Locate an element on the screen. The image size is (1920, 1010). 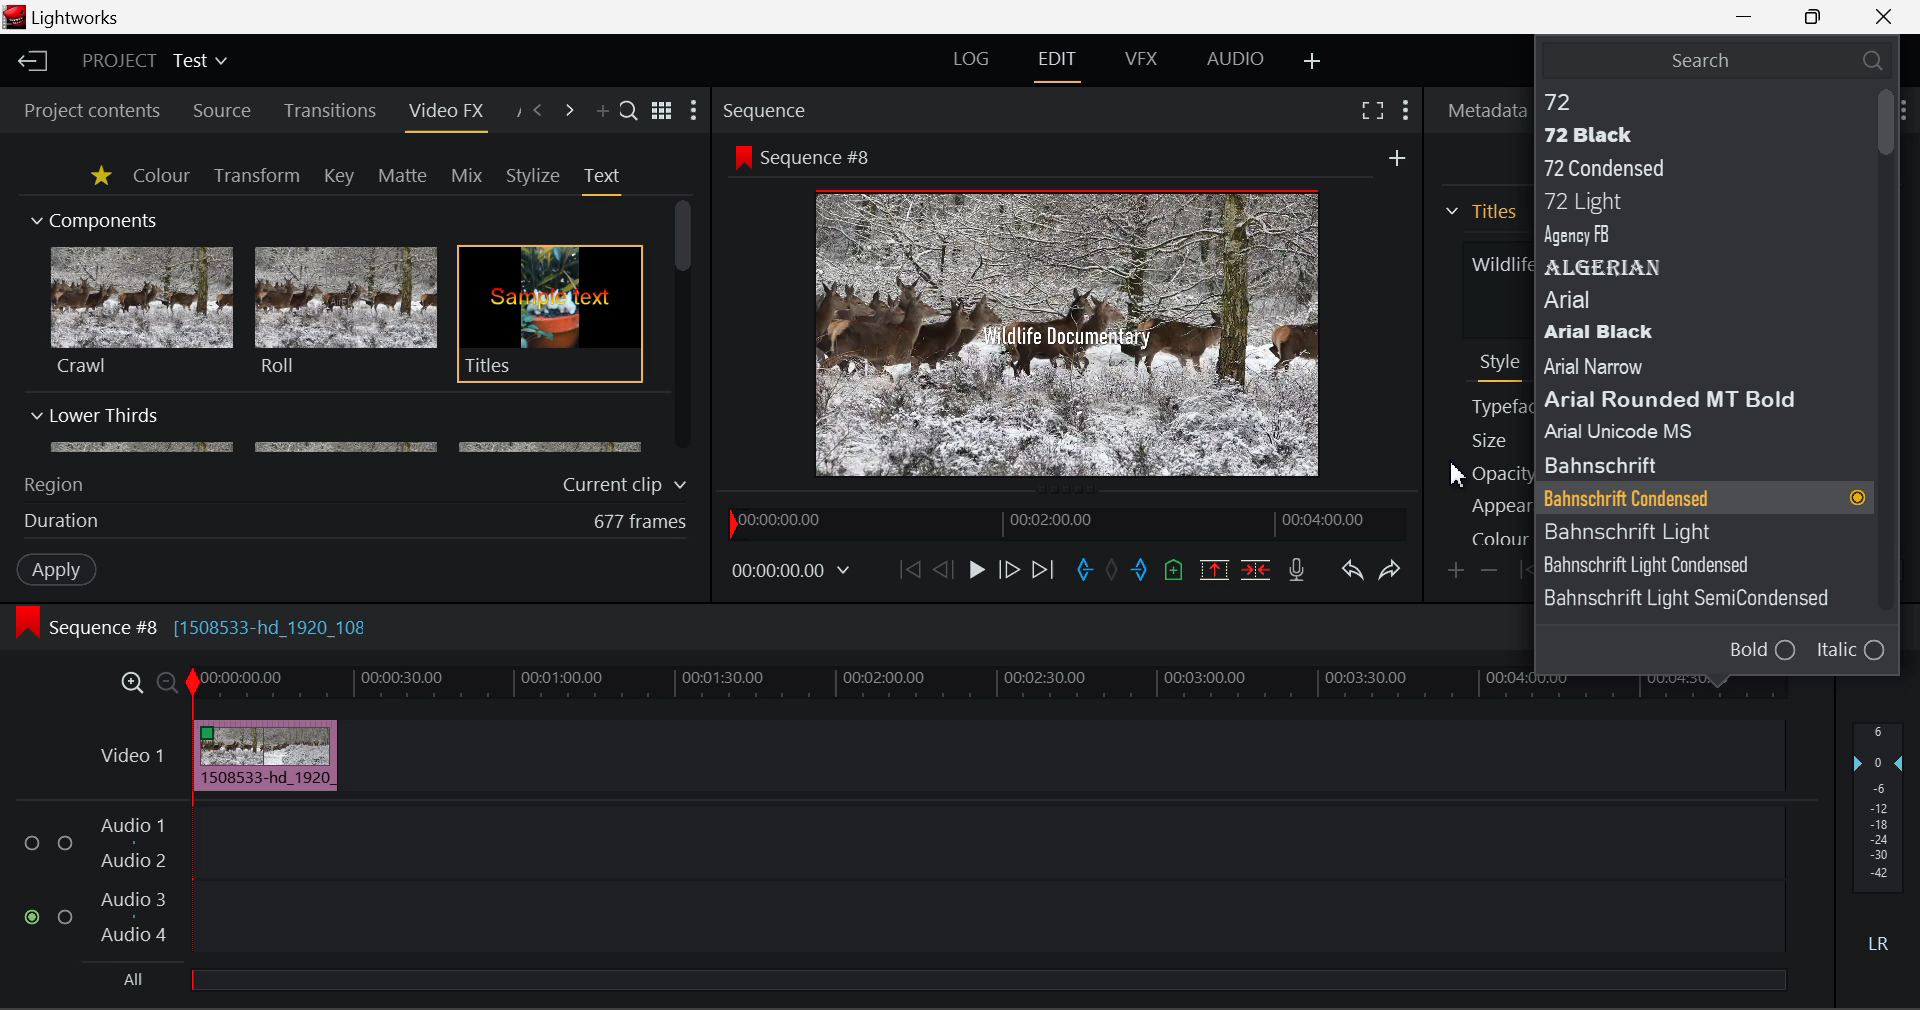
Search Typeface is located at coordinates (1716, 59).